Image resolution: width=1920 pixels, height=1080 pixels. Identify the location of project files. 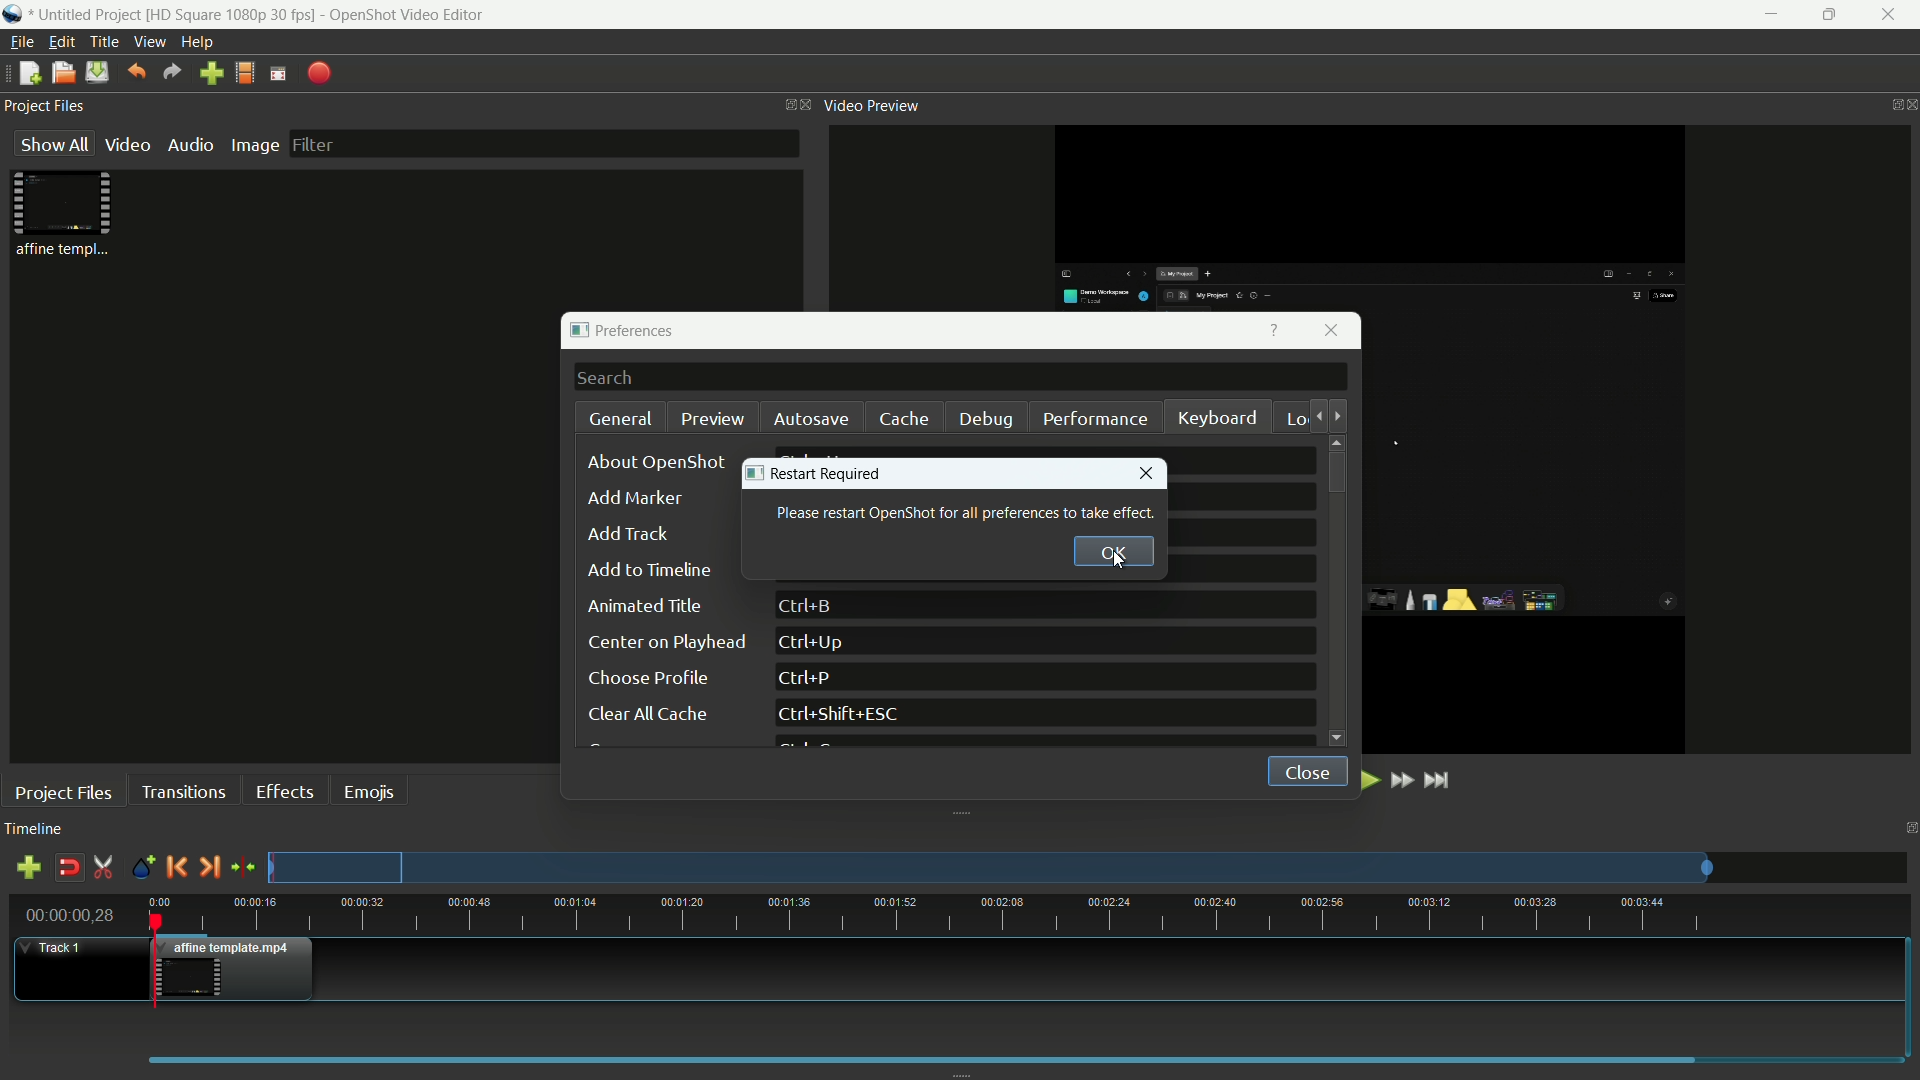
(64, 792).